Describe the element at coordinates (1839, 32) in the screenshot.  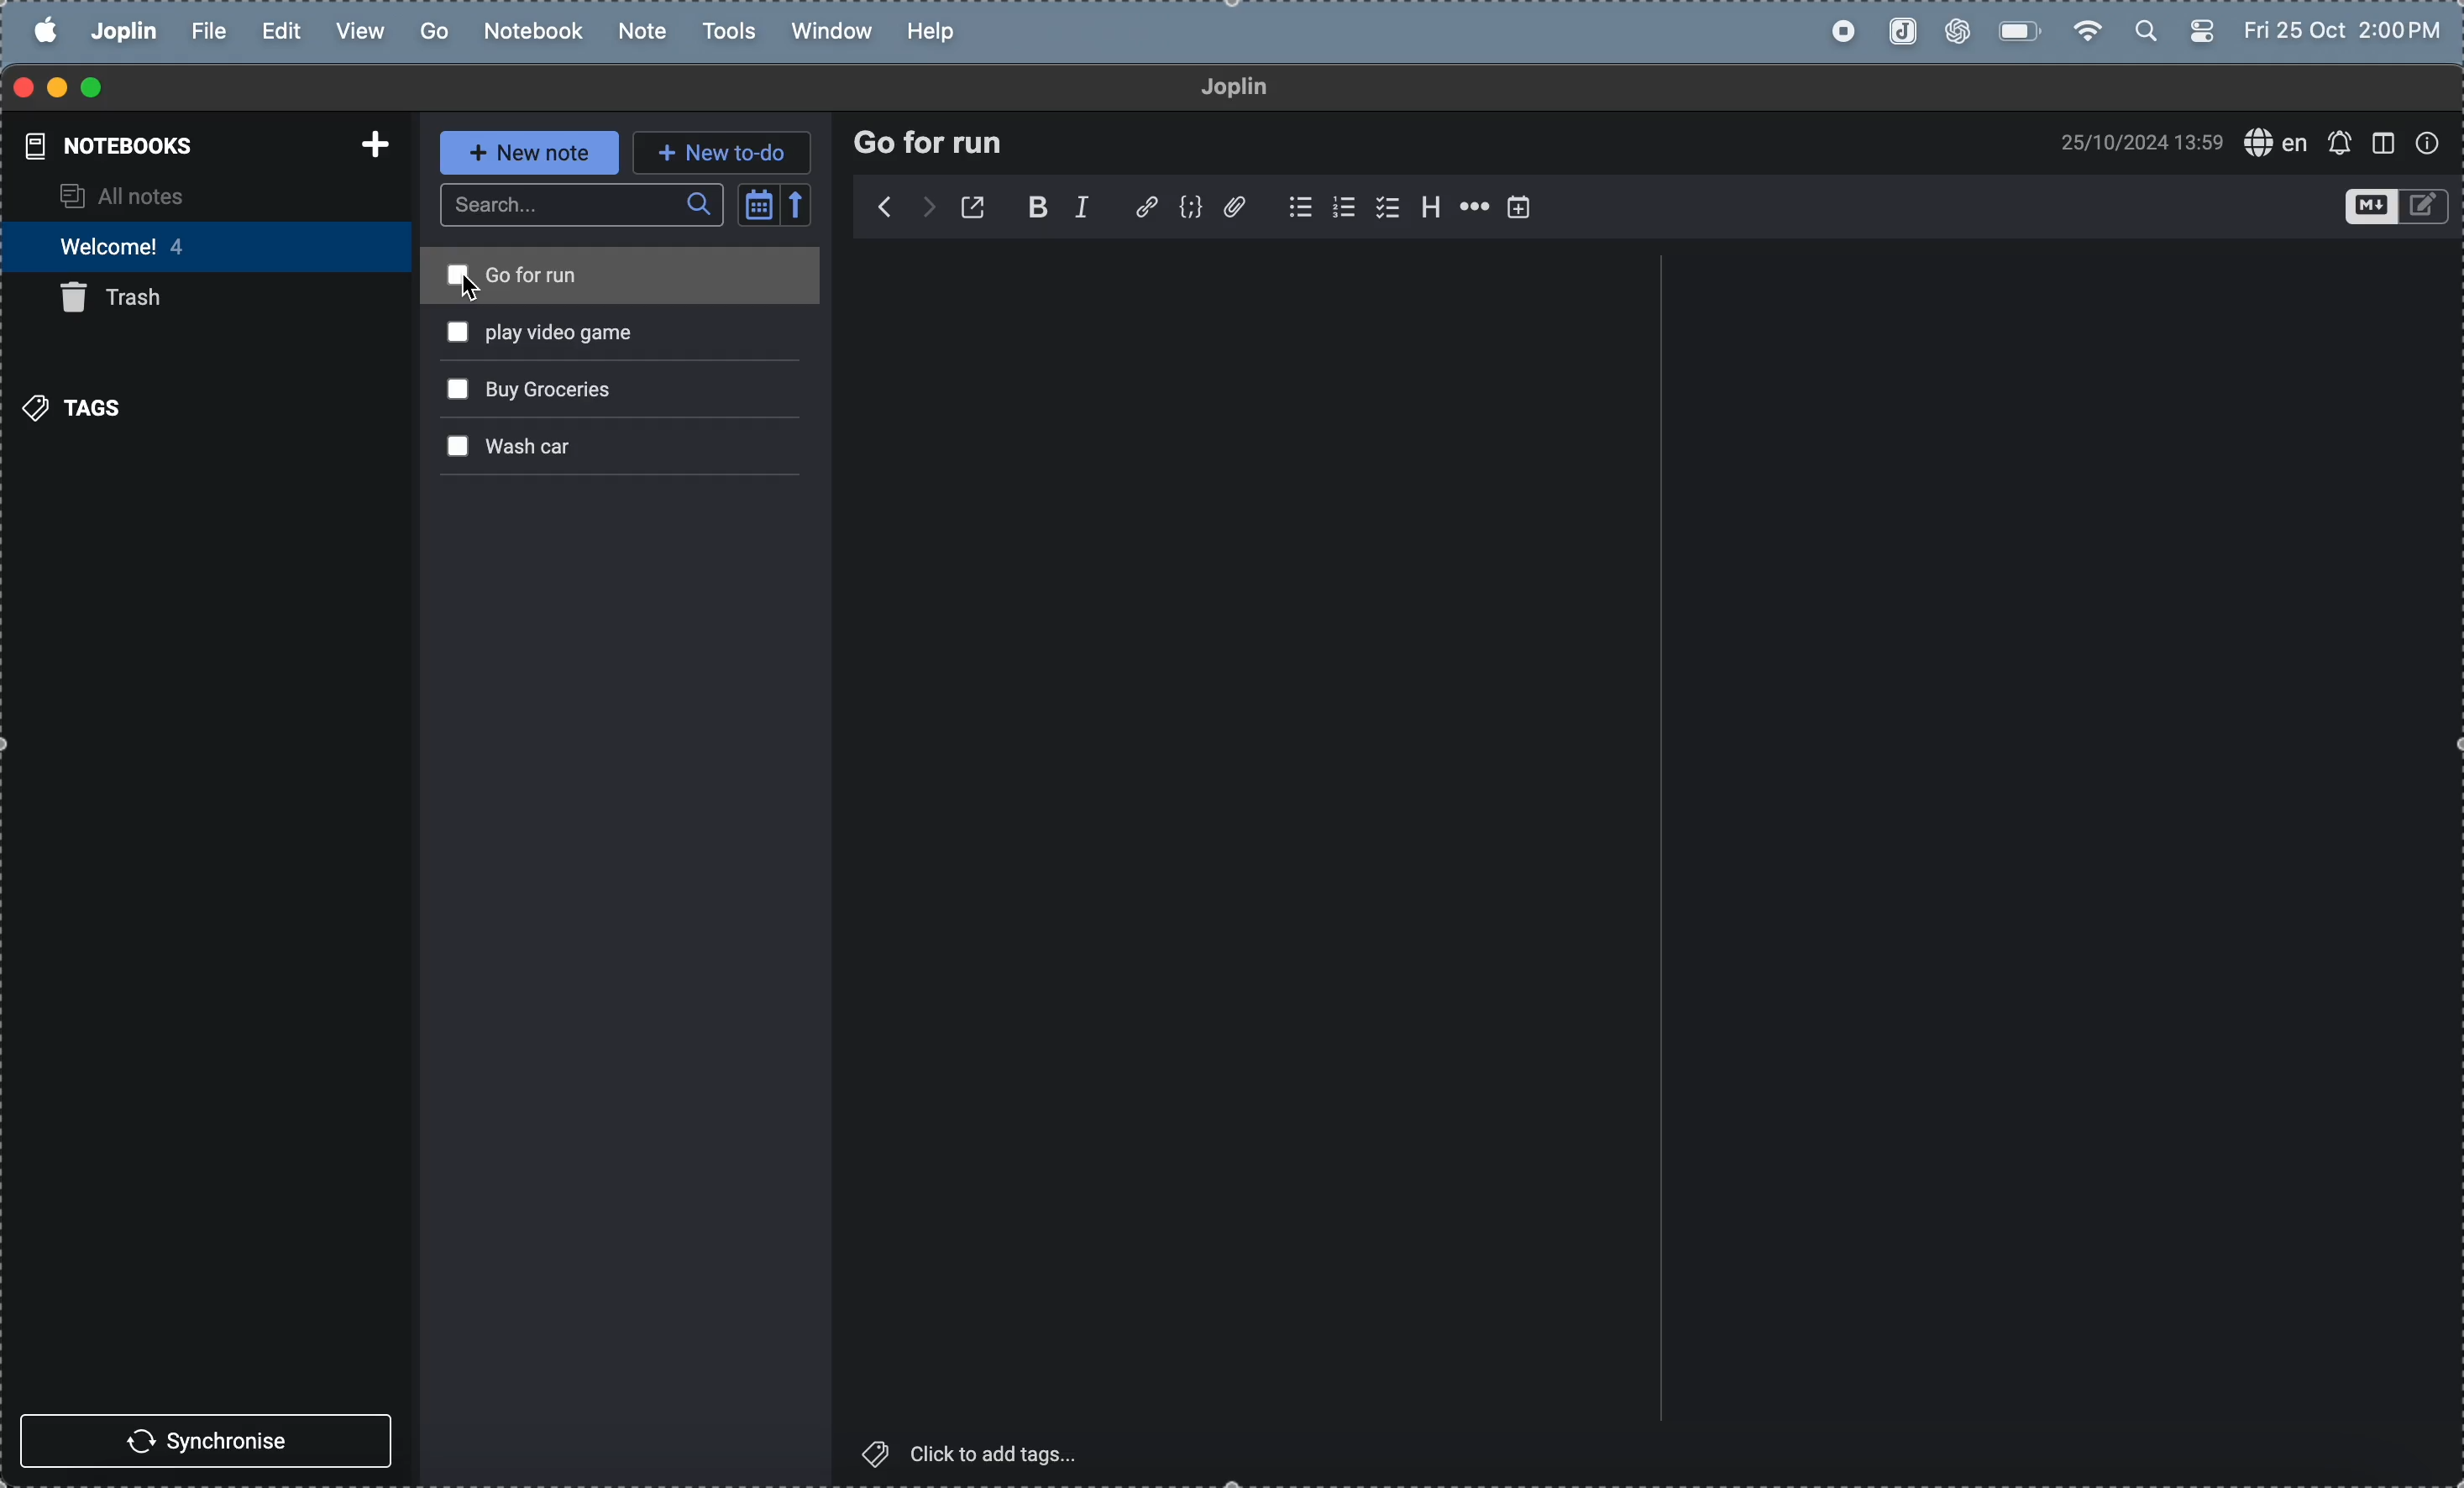
I see `record` at that location.